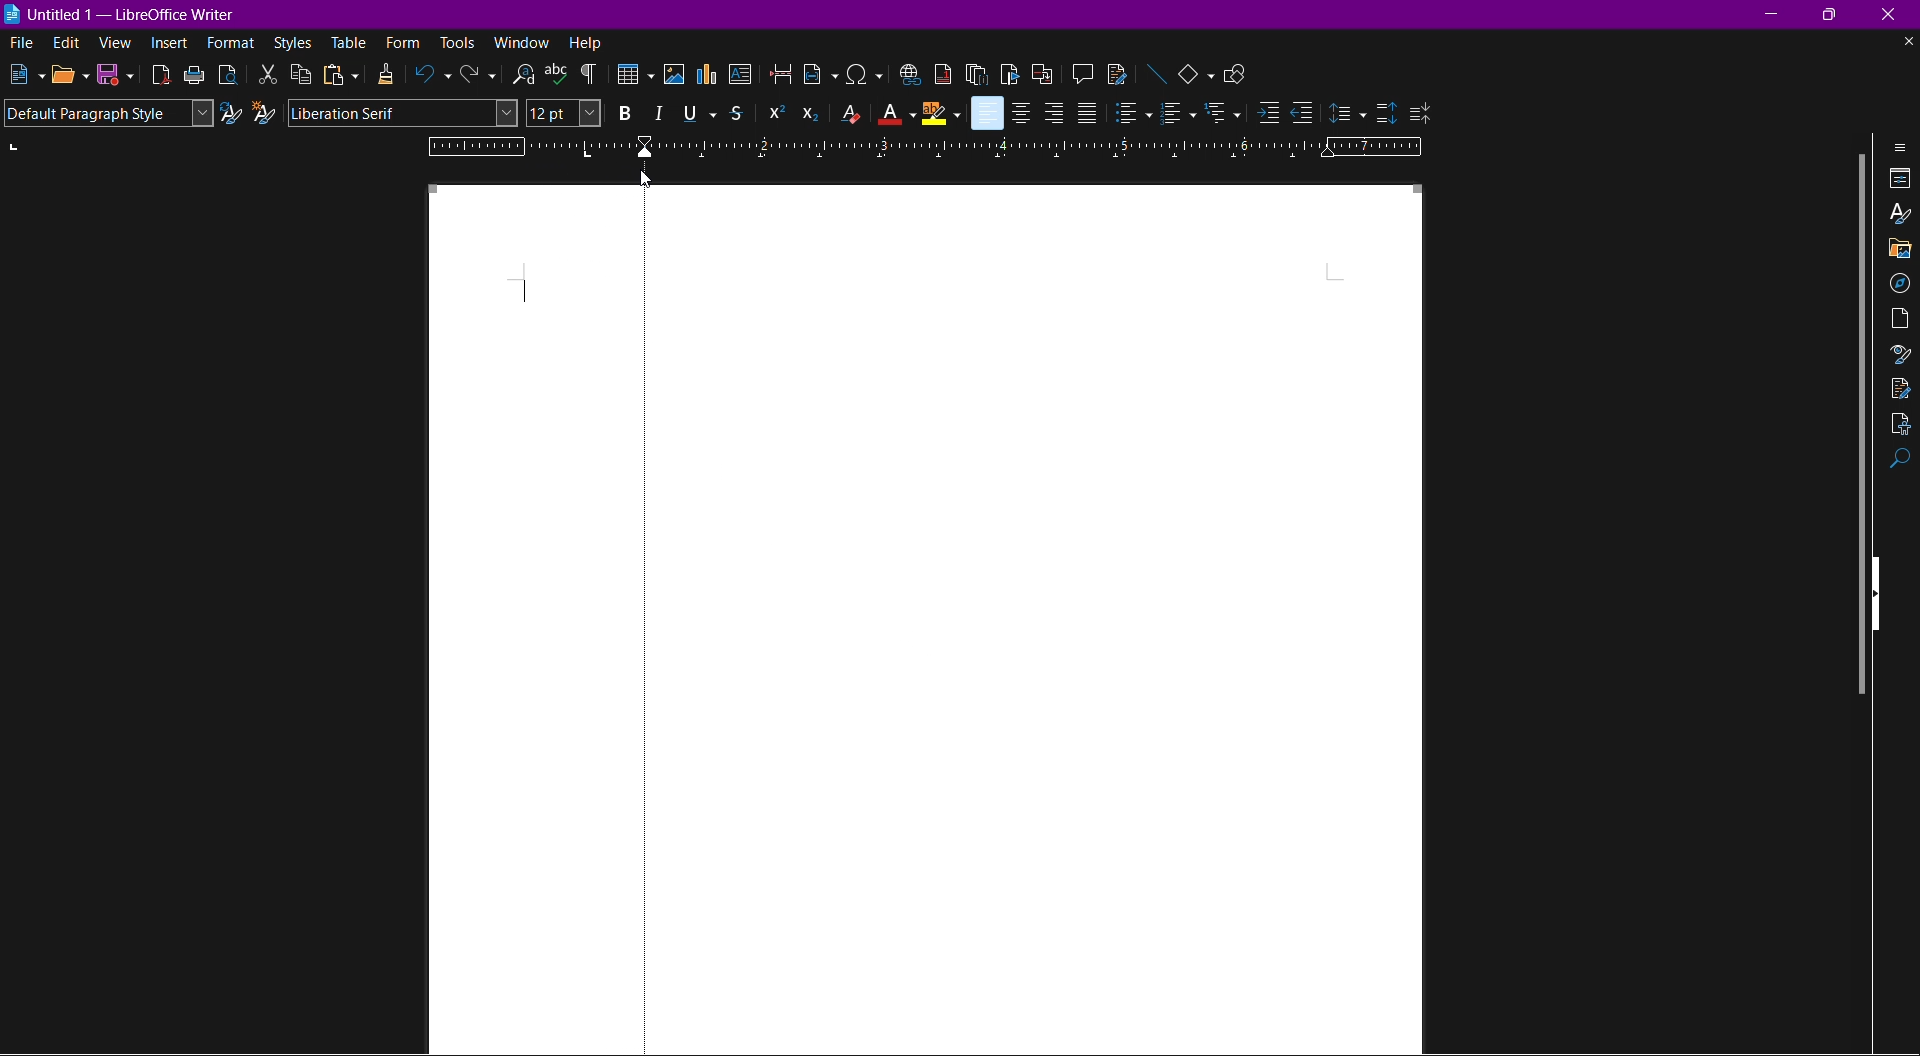 The height and width of the screenshot is (1056, 1920). What do you see at coordinates (1133, 113) in the screenshot?
I see `Toggle Unordered List` at bounding box center [1133, 113].